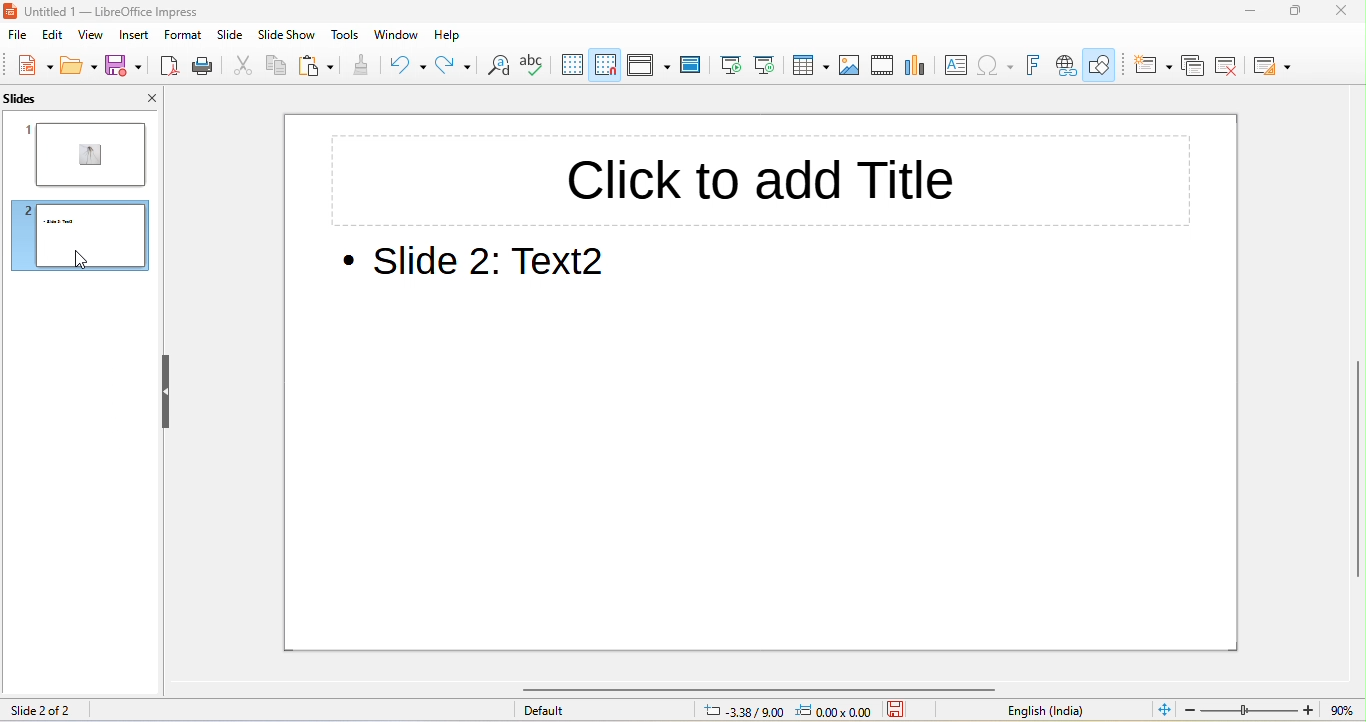 The height and width of the screenshot is (722, 1366). What do you see at coordinates (207, 67) in the screenshot?
I see `print` at bounding box center [207, 67].